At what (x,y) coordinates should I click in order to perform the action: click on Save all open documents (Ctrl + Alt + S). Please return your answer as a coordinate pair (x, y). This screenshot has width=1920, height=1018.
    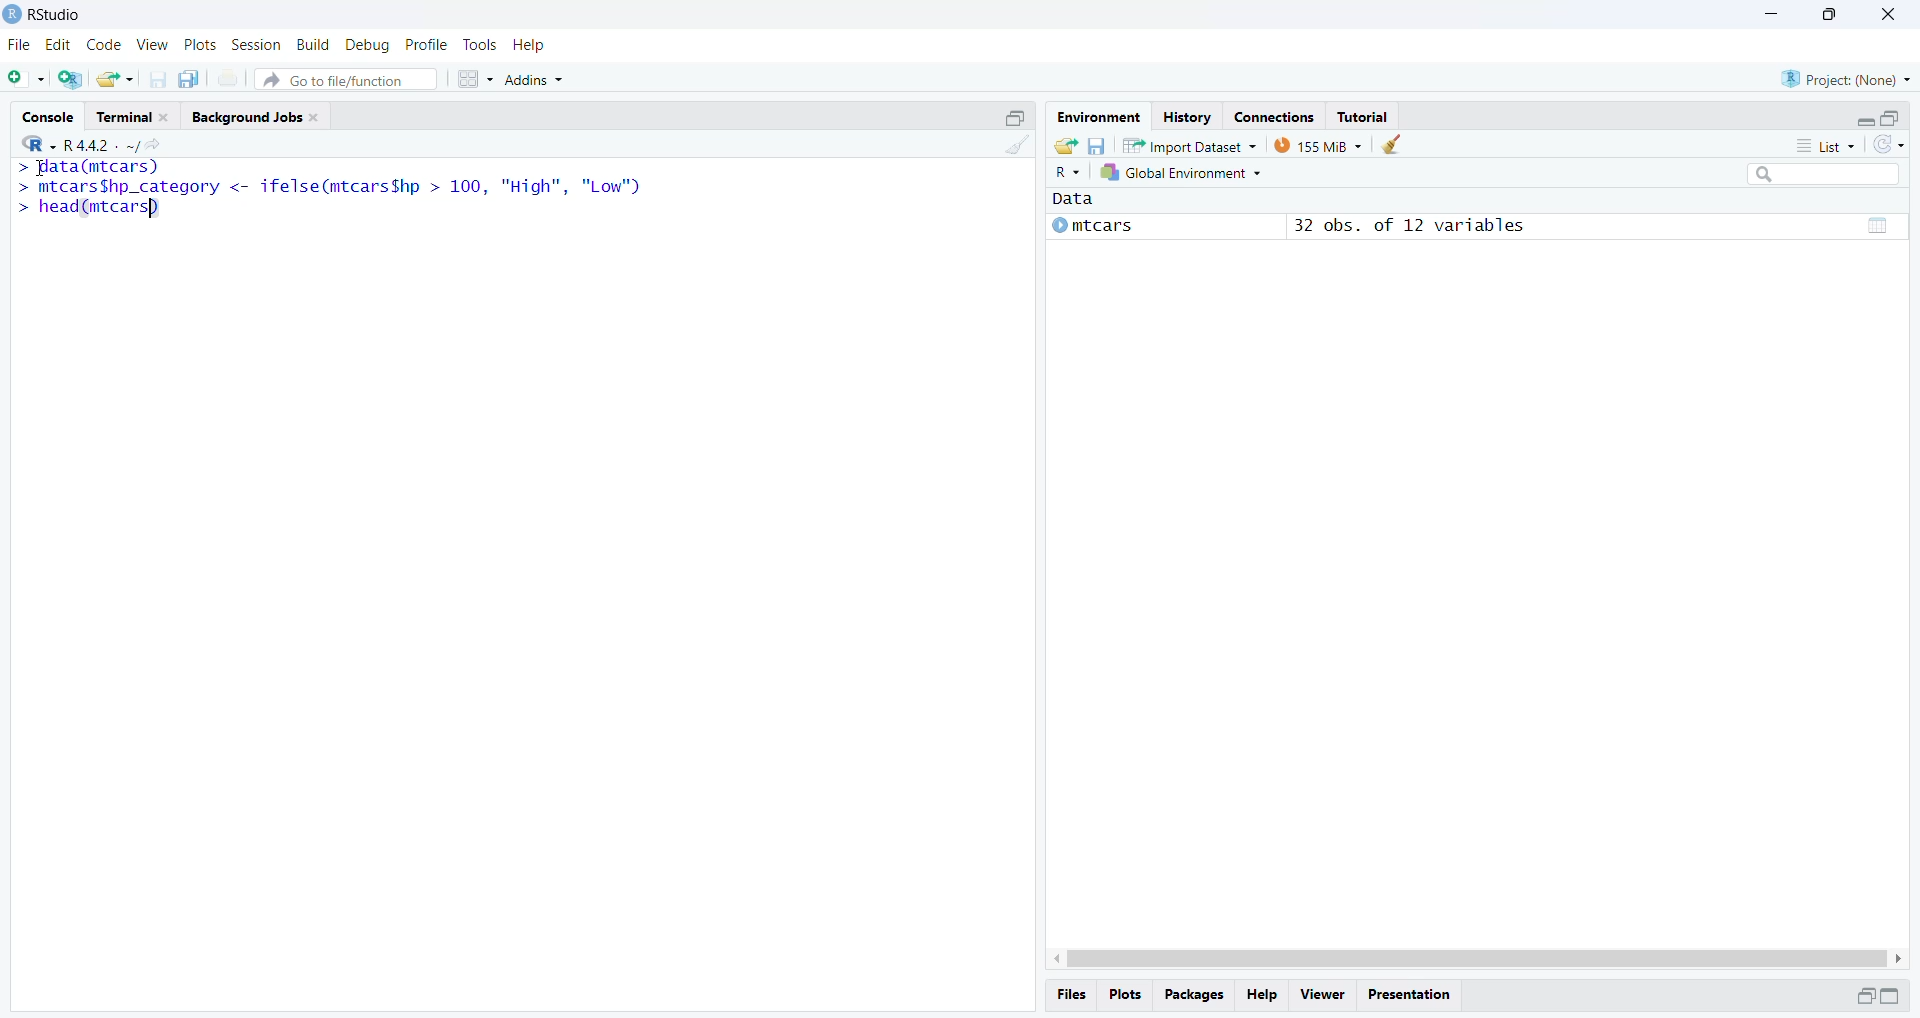
    Looking at the image, I should click on (195, 79).